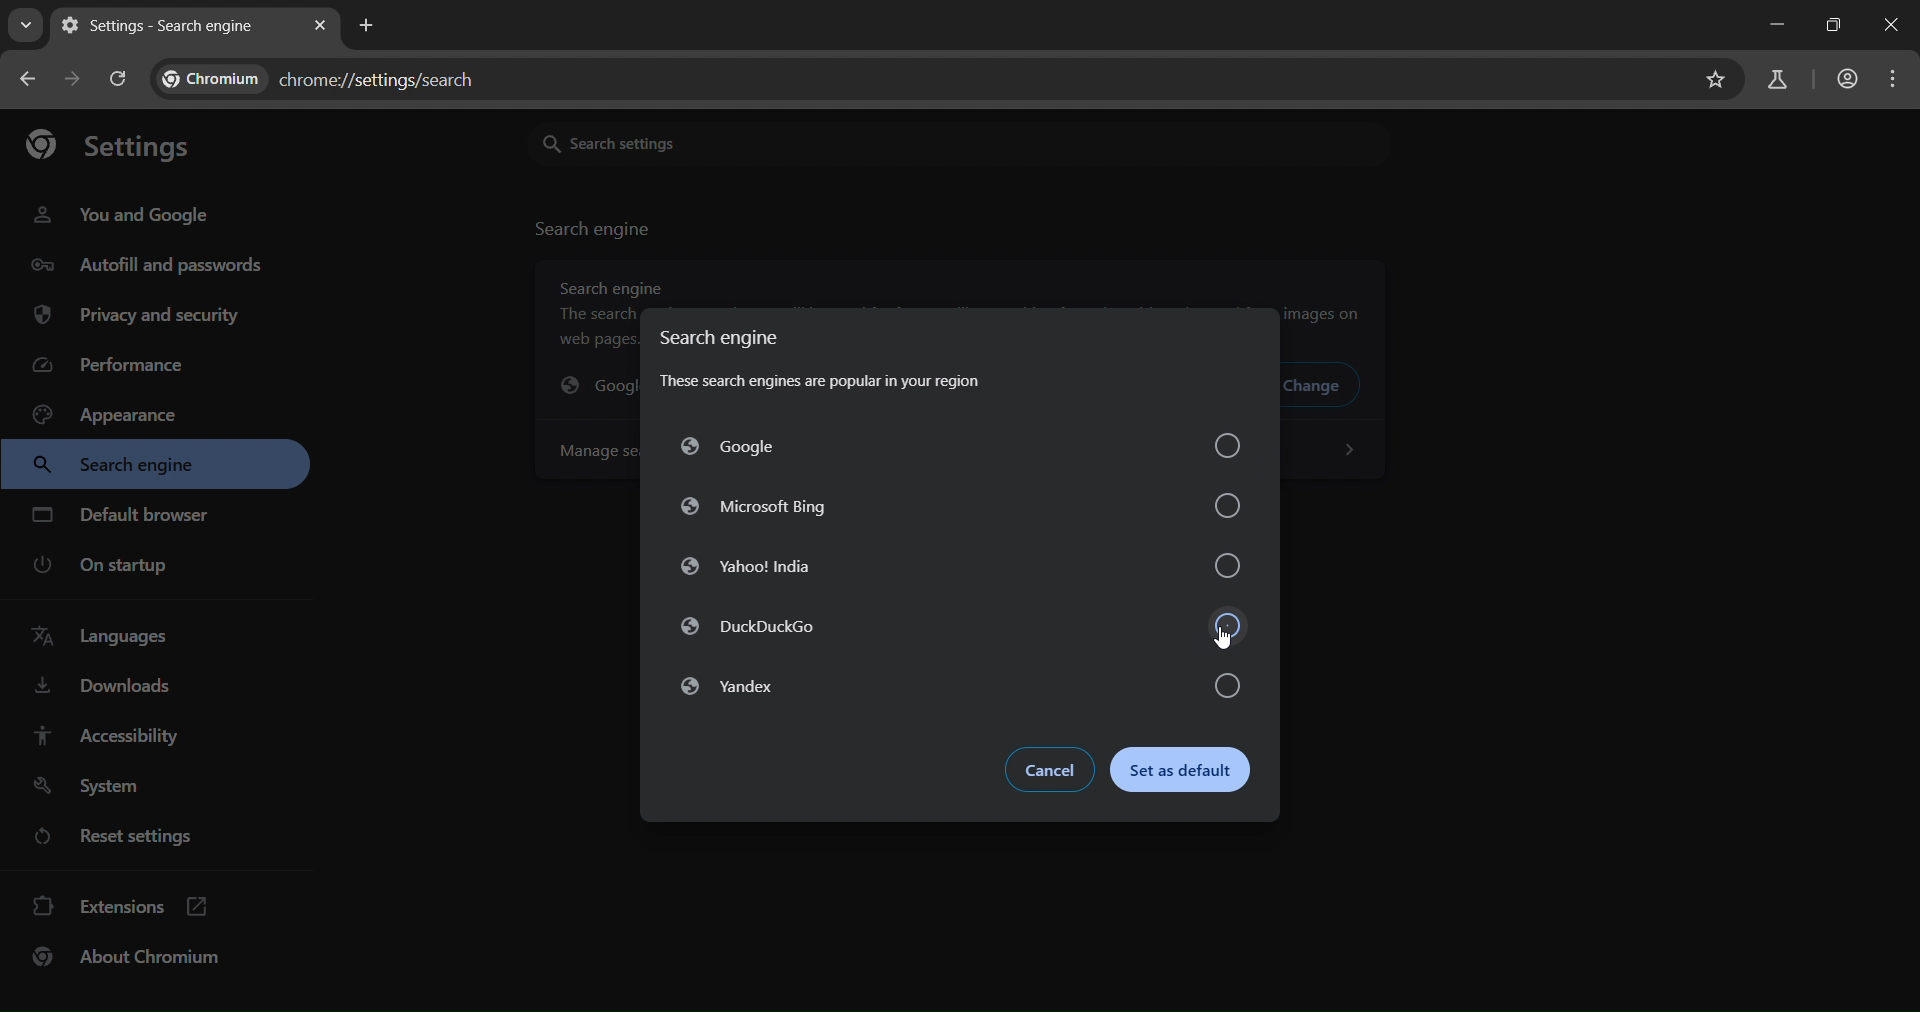 This screenshot has height=1012, width=1920. What do you see at coordinates (144, 263) in the screenshot?
I see `autofill & passwords` at bounding box center [144, 263].